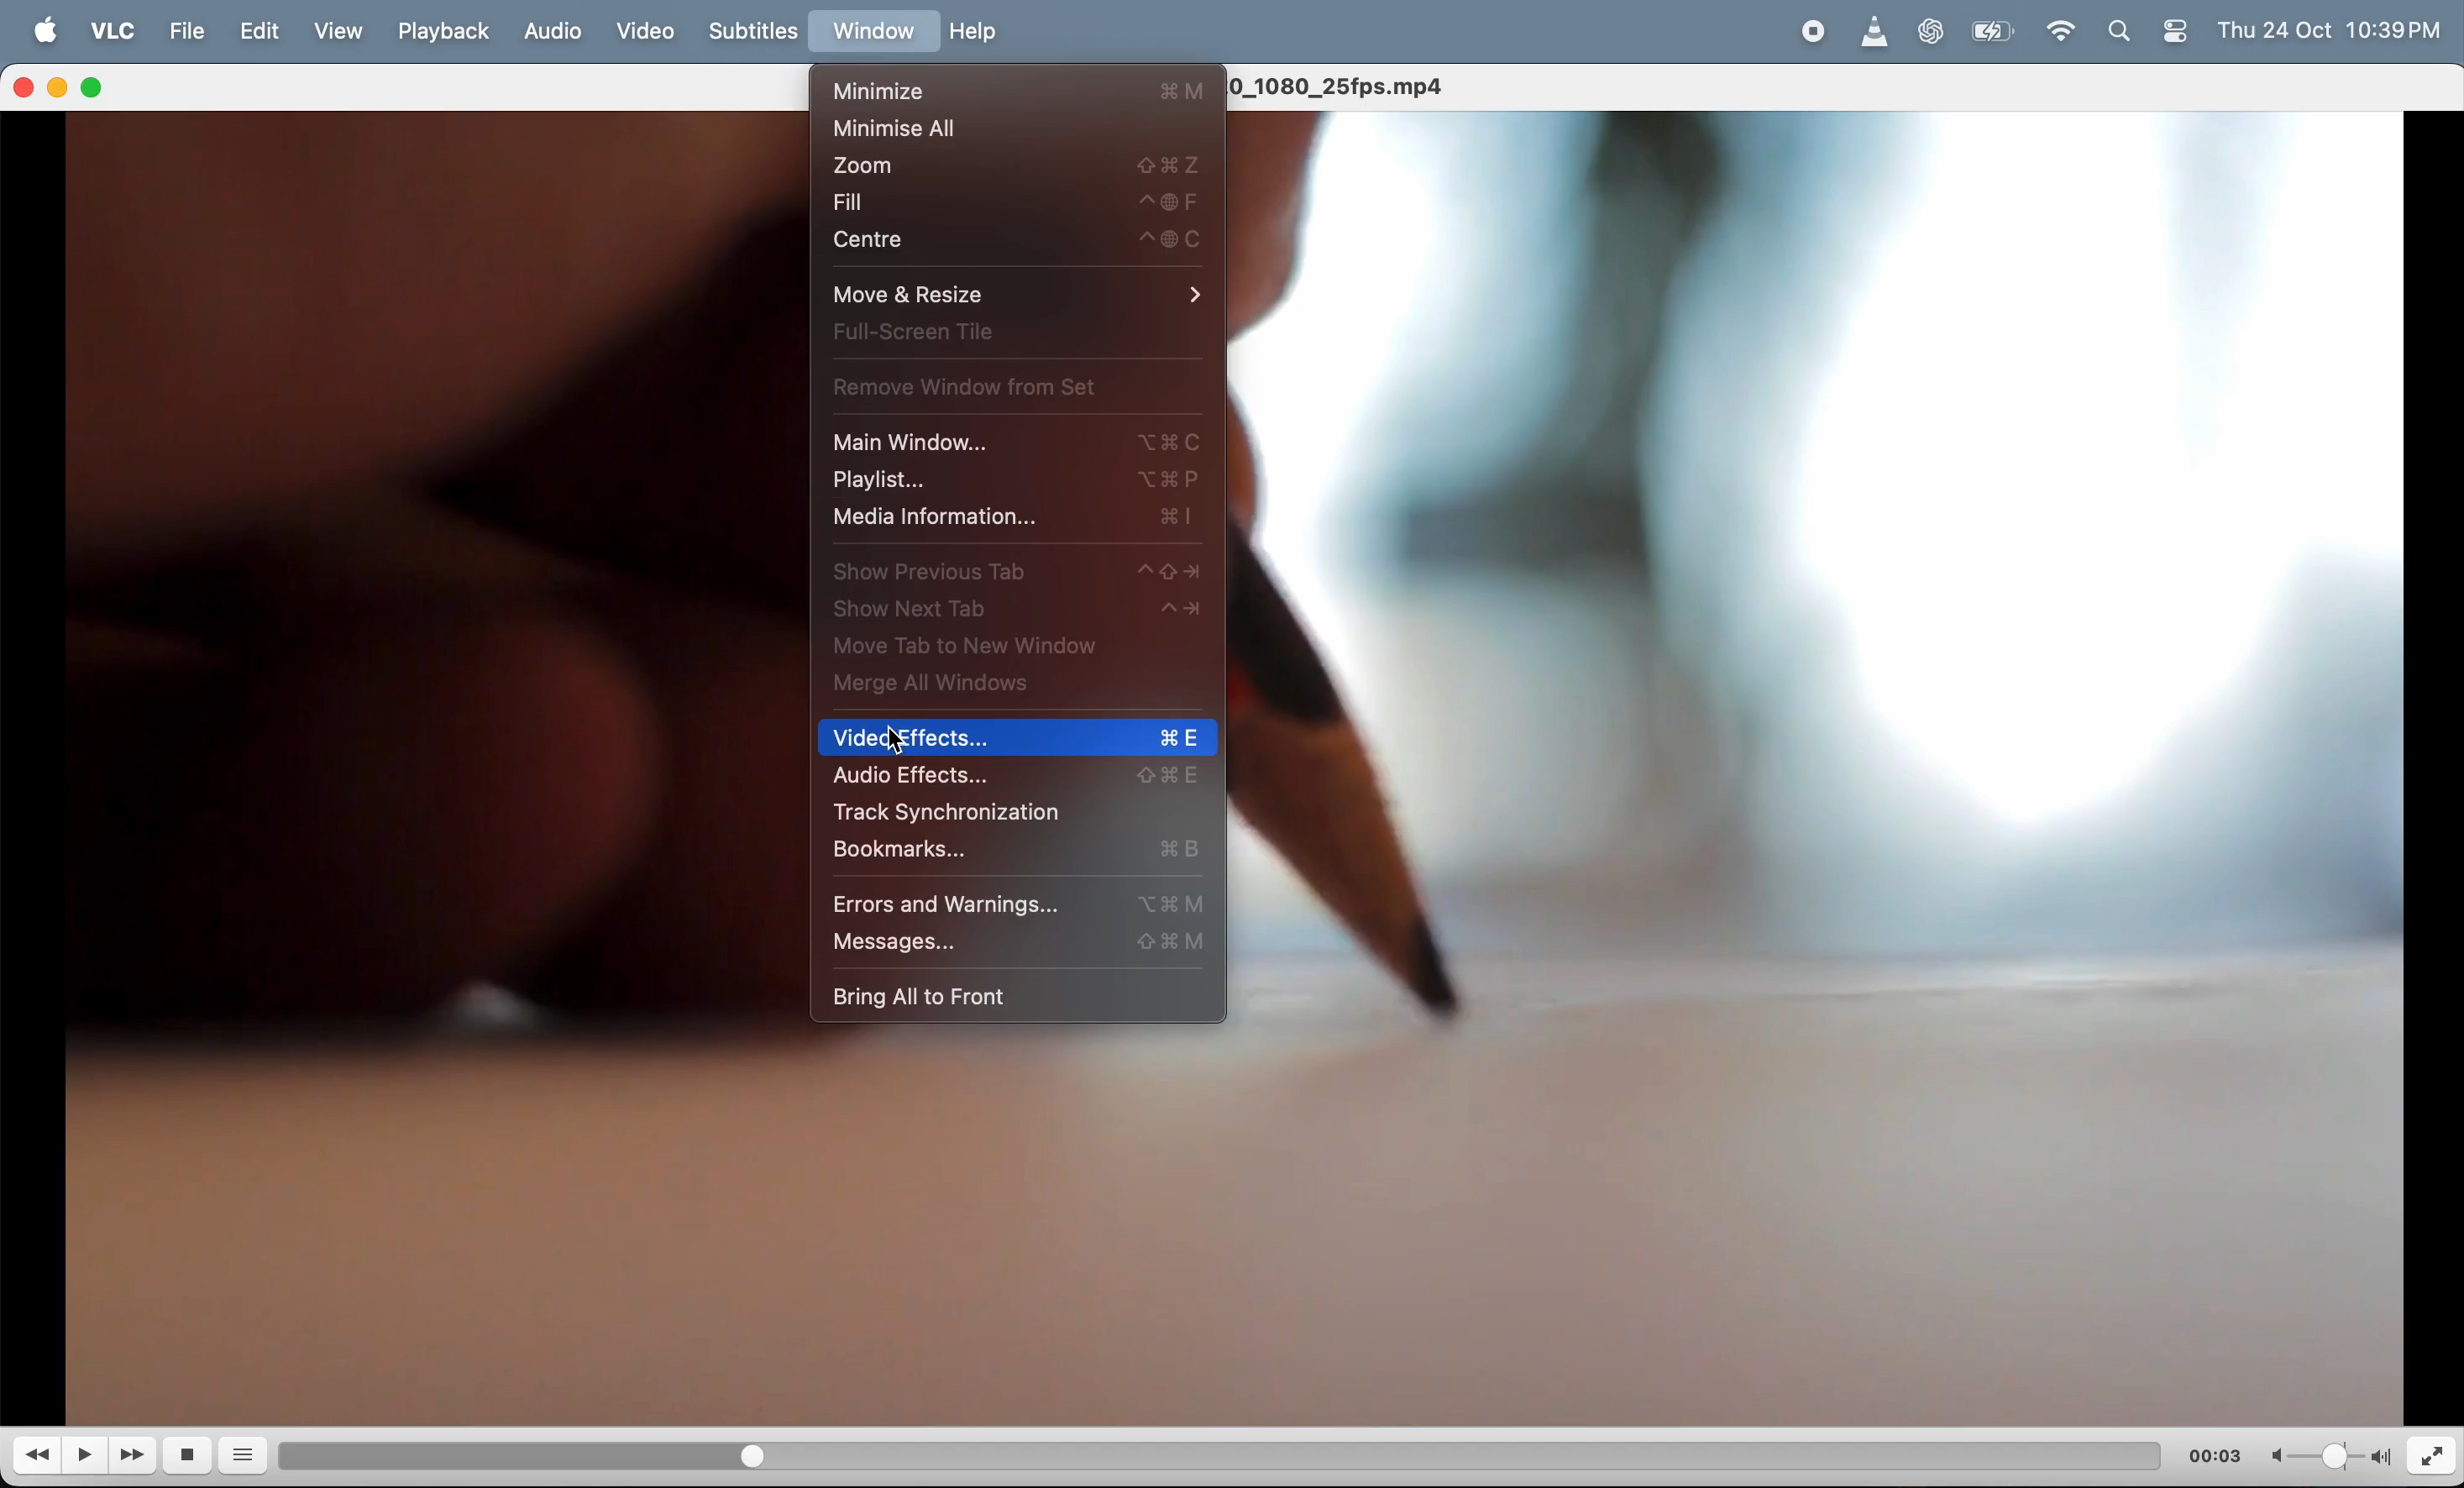 The width and height of the screenshot is (2464, 1488). I want to click on Show next tab, so click(1017, 613).